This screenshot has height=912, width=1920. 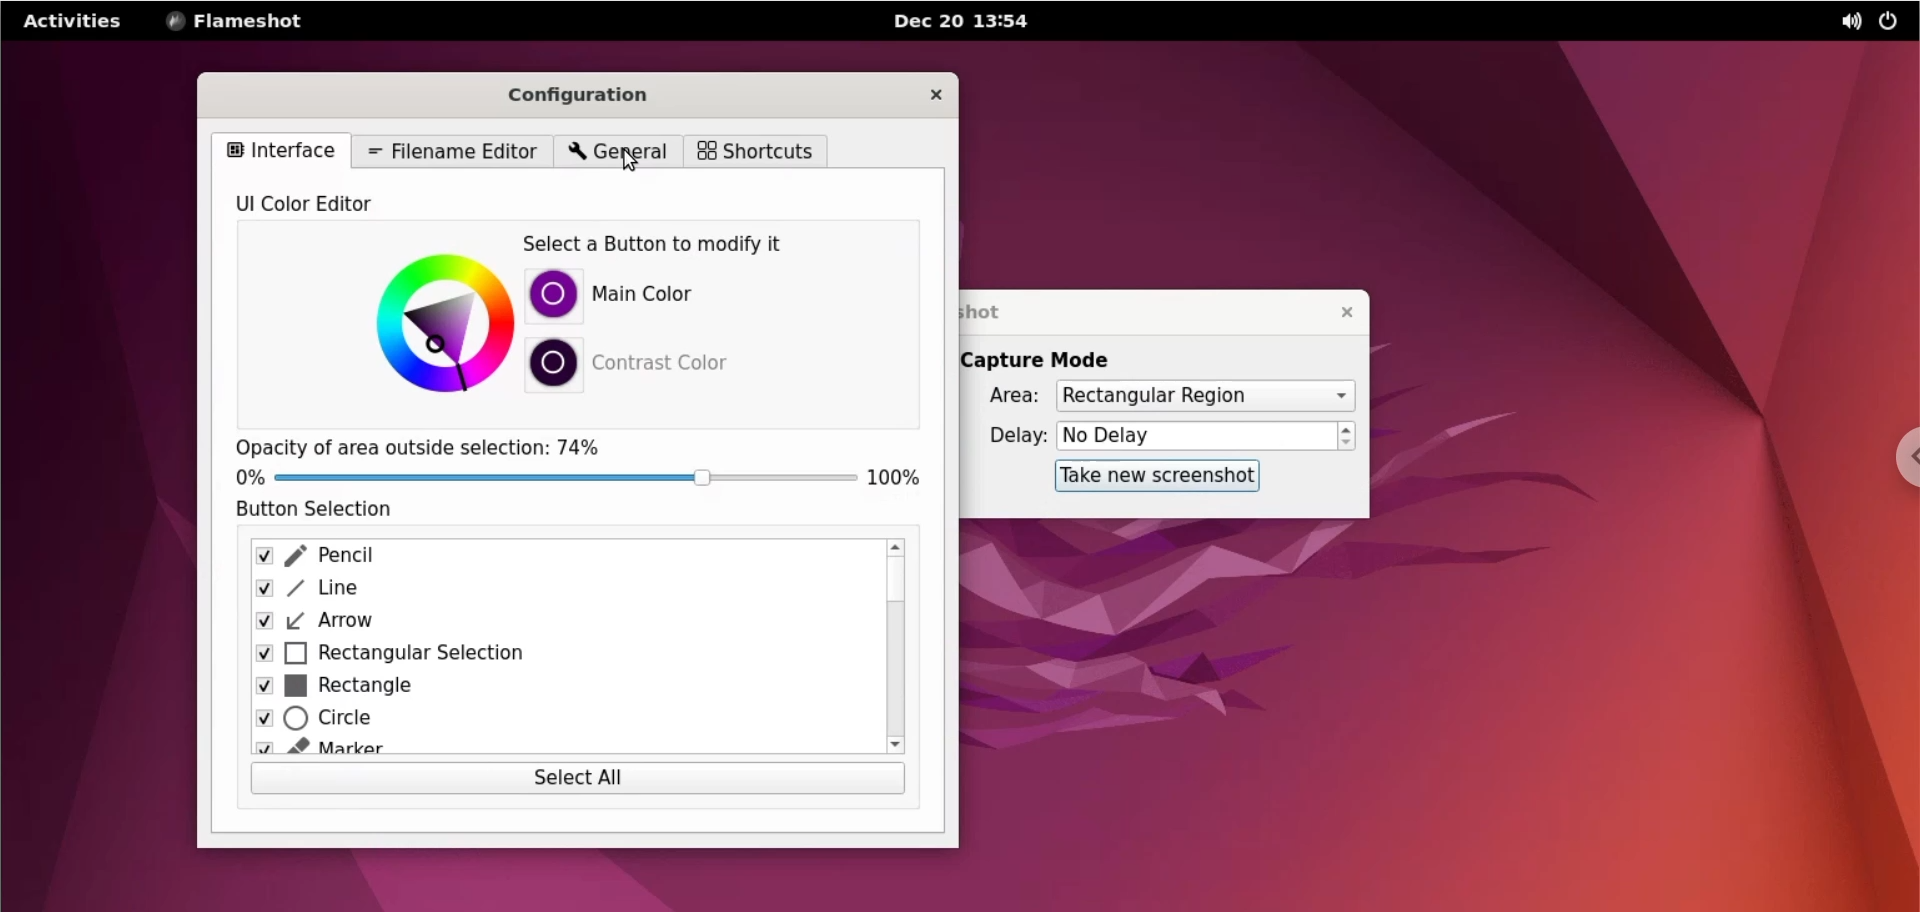 I want to click on marker checkbox, so click(x=561, y=748).